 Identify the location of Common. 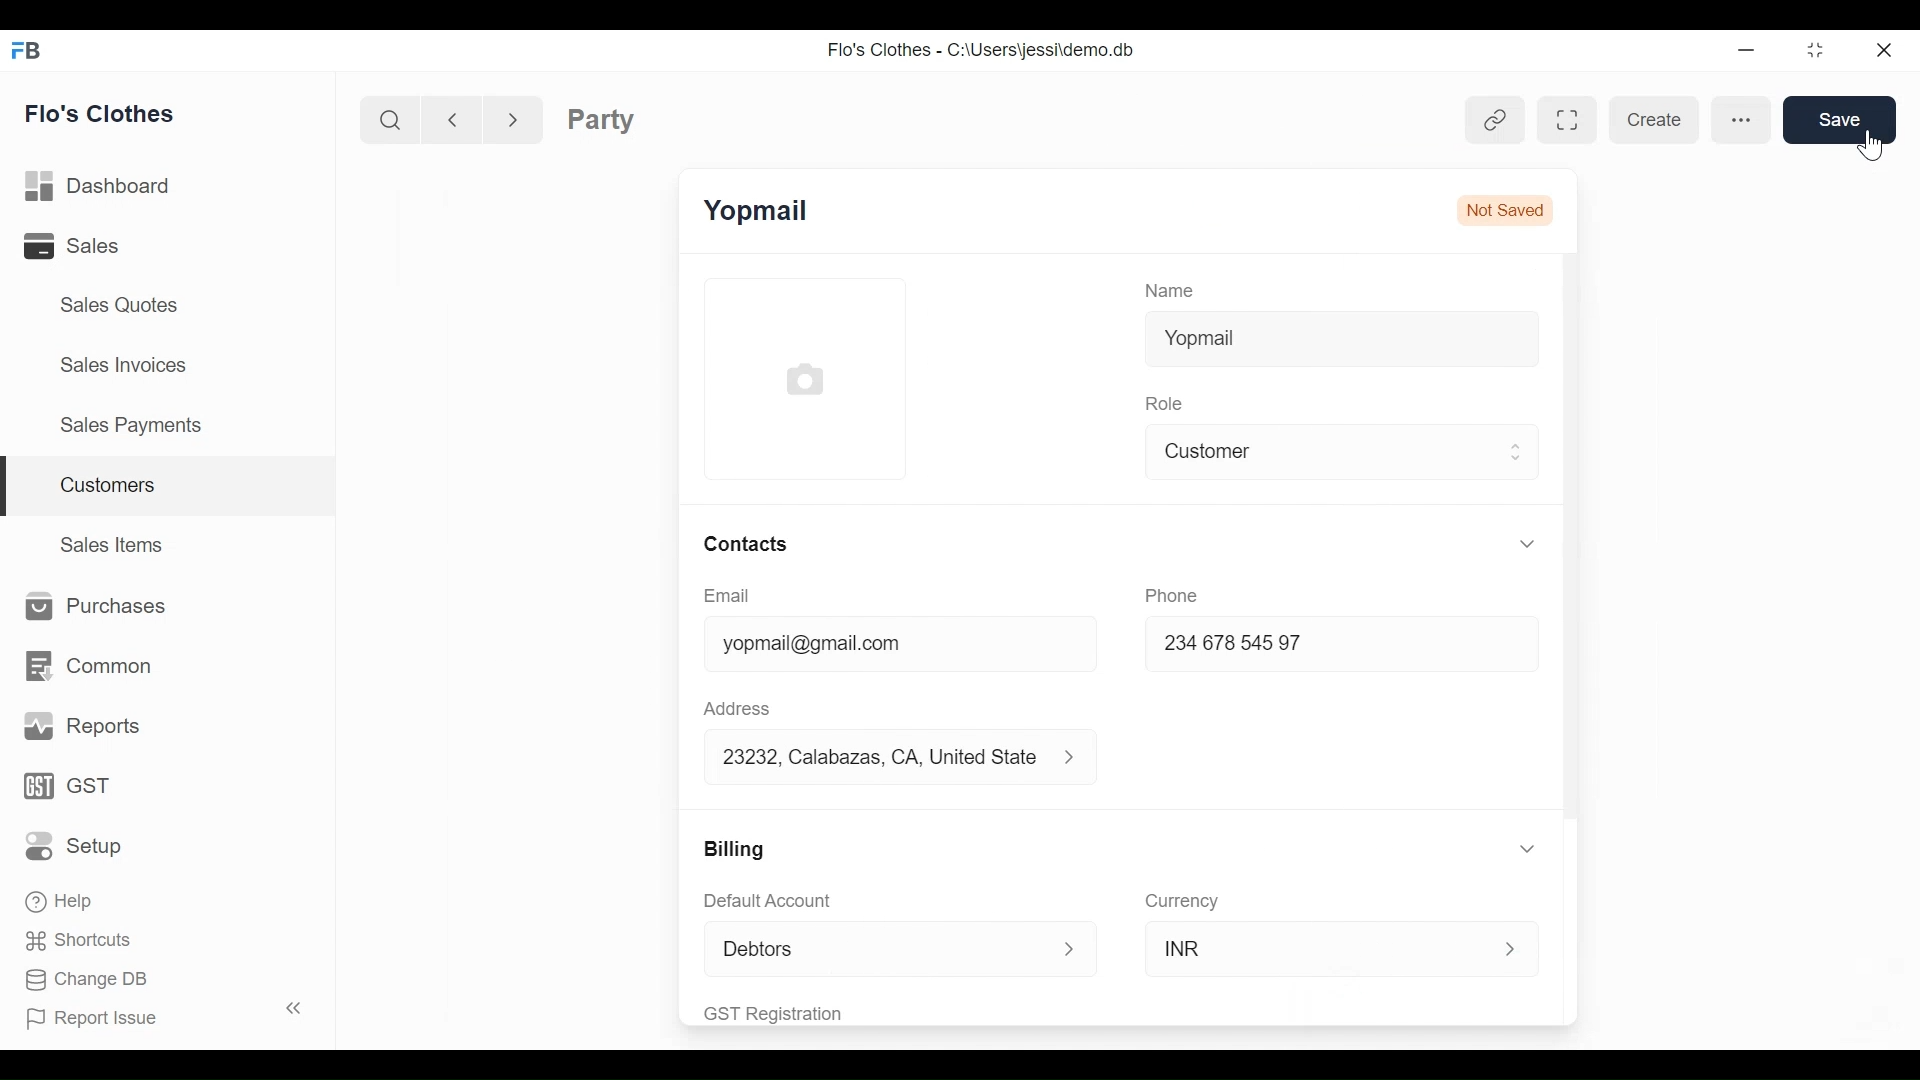
(86, 666).